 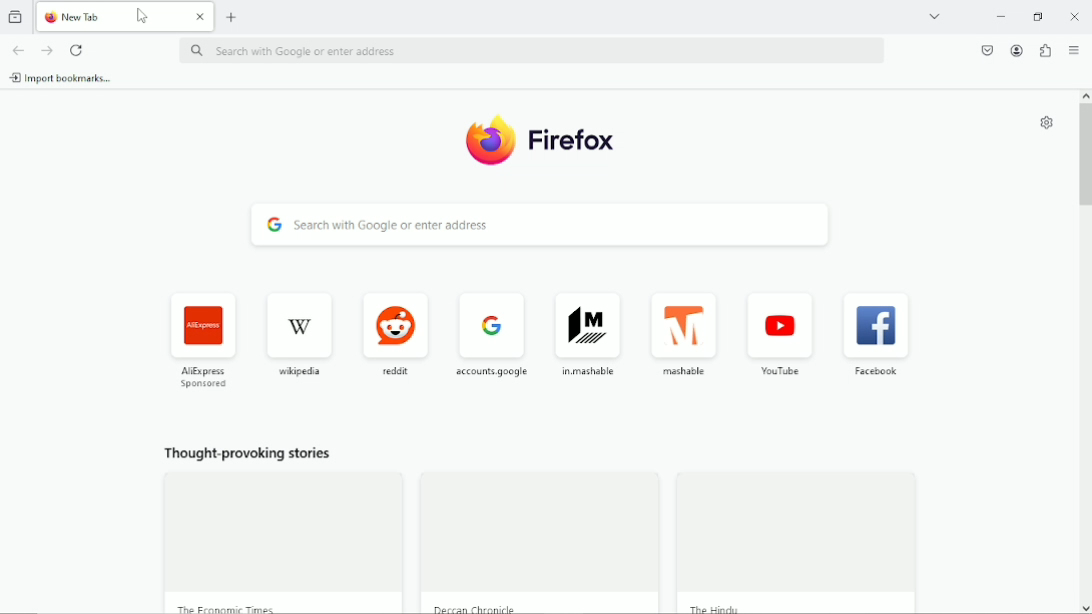 I want to click on Current tab, so click(x=127, y=16).